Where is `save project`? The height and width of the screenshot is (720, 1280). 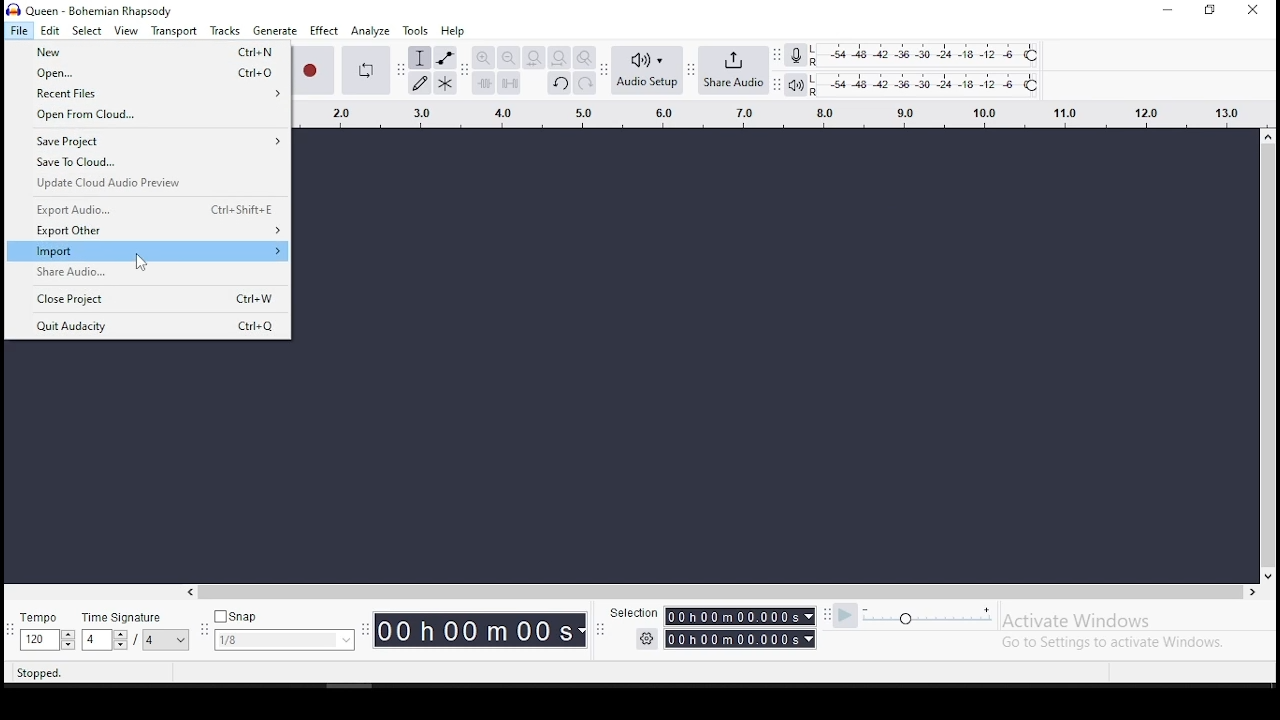
save project is located at coordinates (146, 142).